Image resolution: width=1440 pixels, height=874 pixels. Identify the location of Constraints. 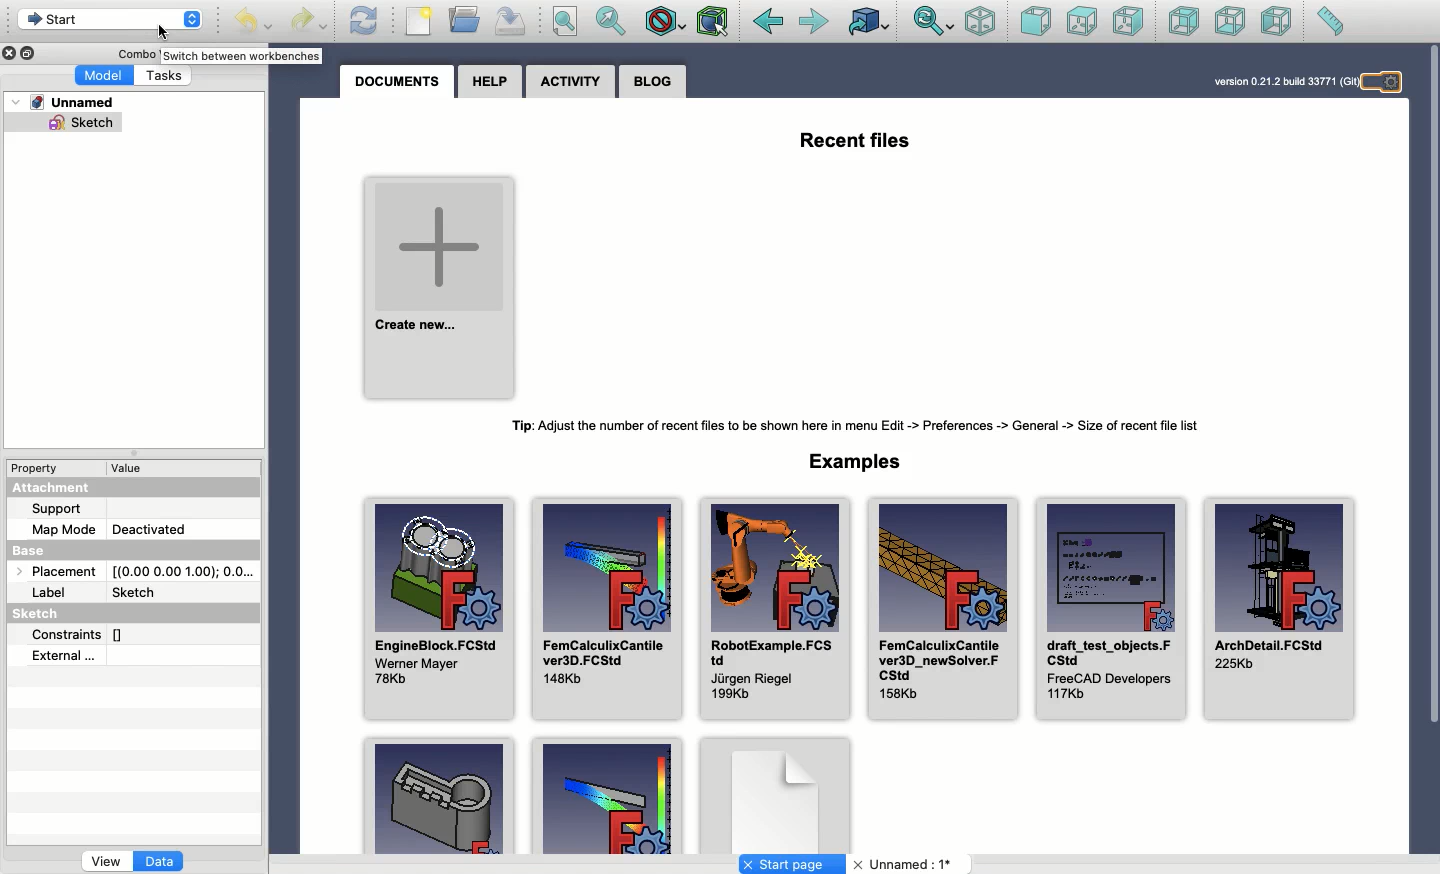
(79, 636).